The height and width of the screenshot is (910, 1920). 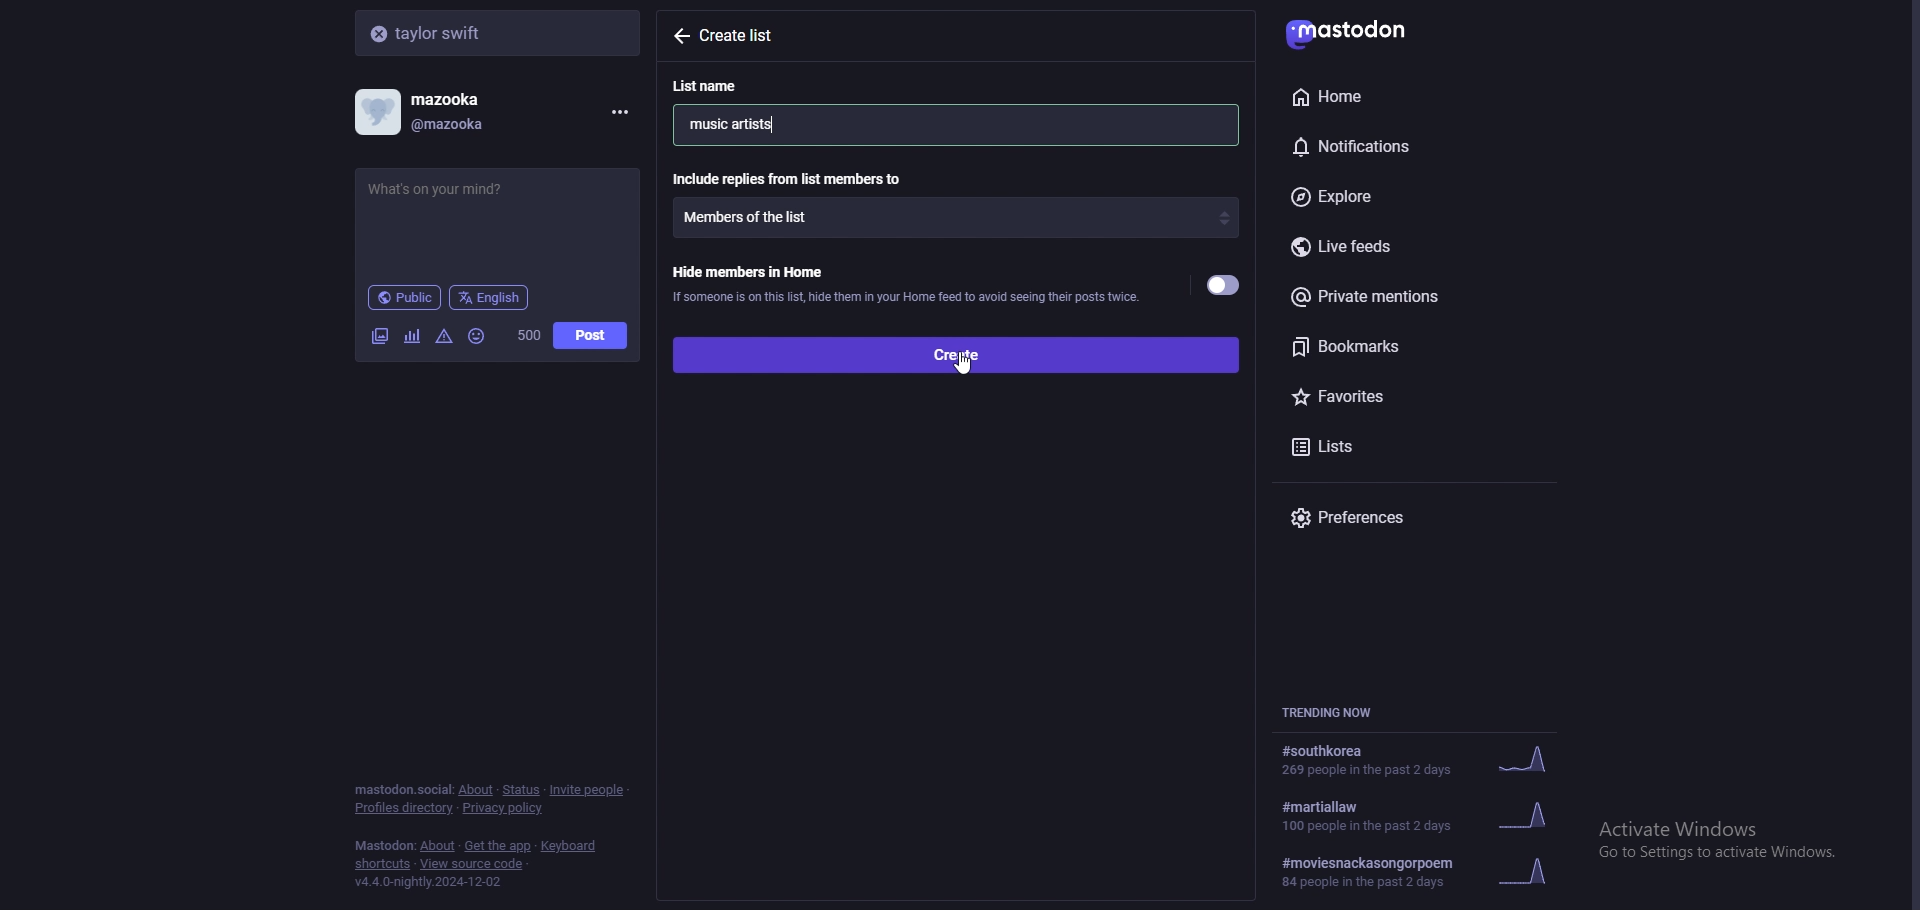 What do you see at coordinates (1420, 248) in the screenshot?
I see `live feeds` at bounding box center [1420, 248].